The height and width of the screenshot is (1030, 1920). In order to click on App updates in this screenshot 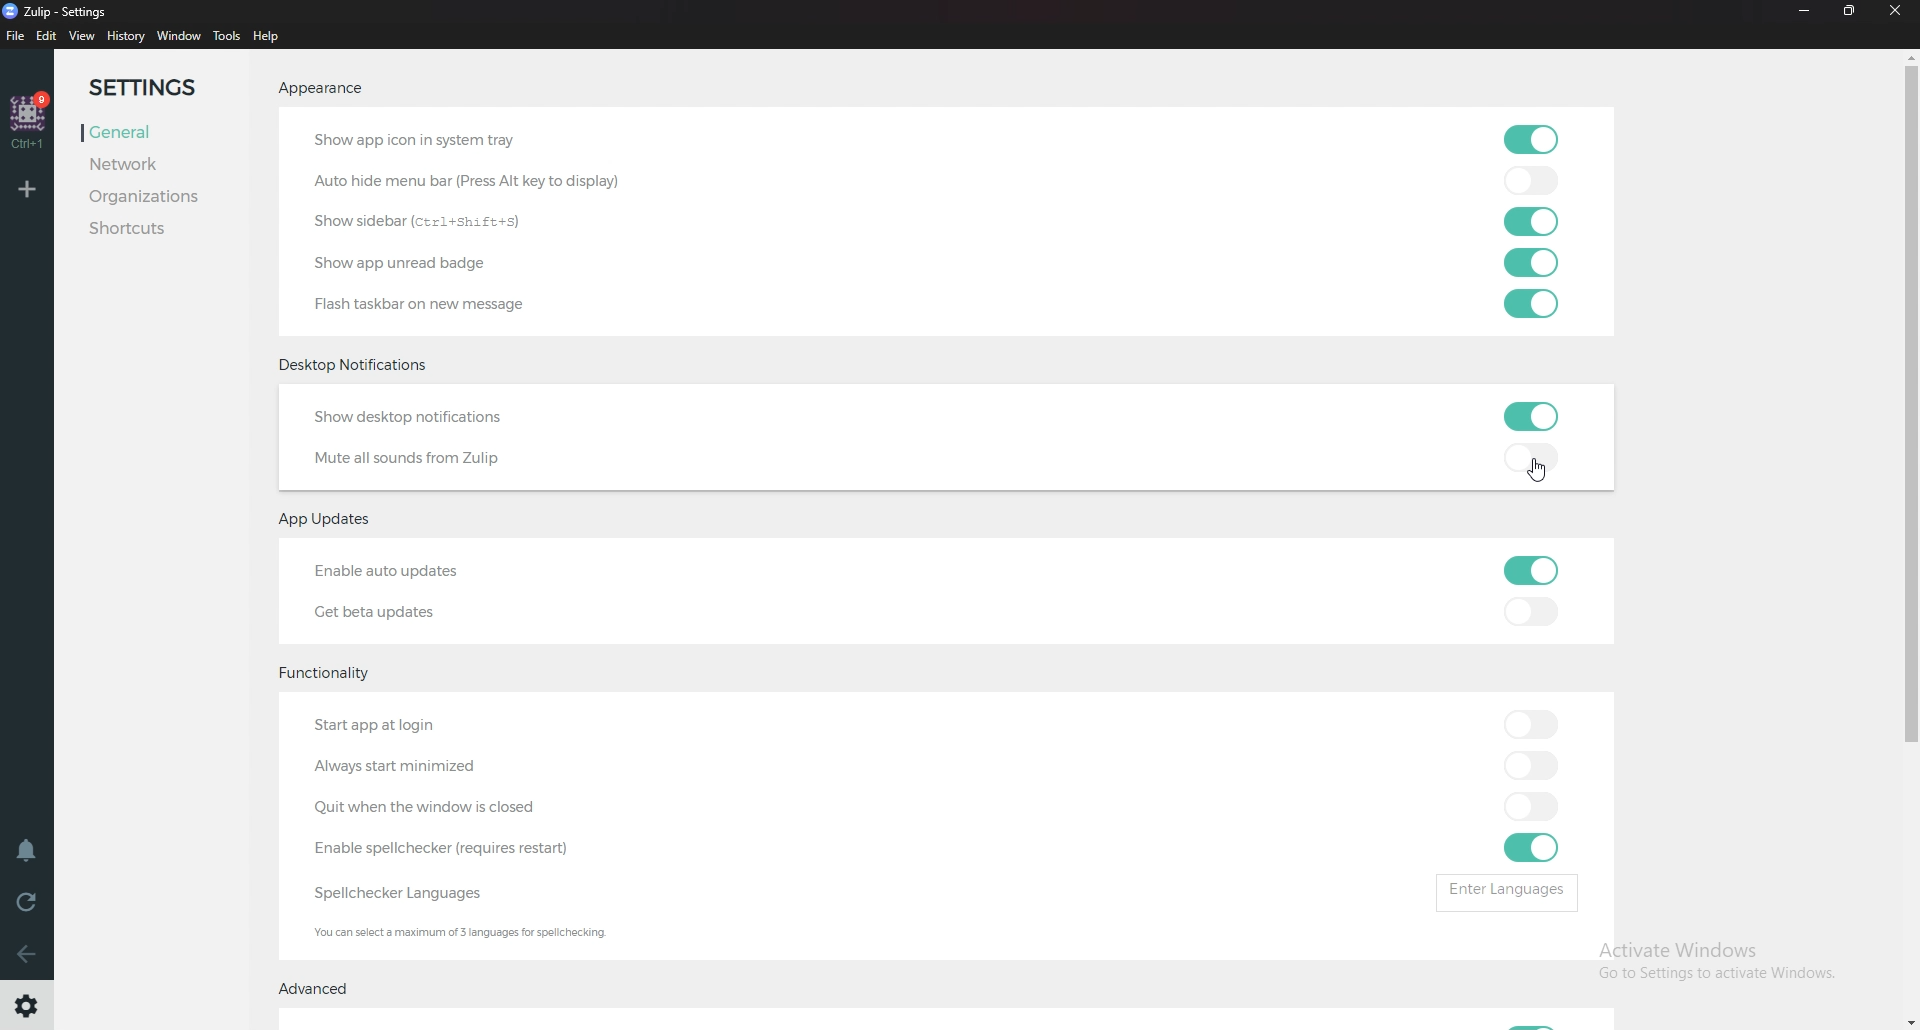, I will do `click(334, 520)`.